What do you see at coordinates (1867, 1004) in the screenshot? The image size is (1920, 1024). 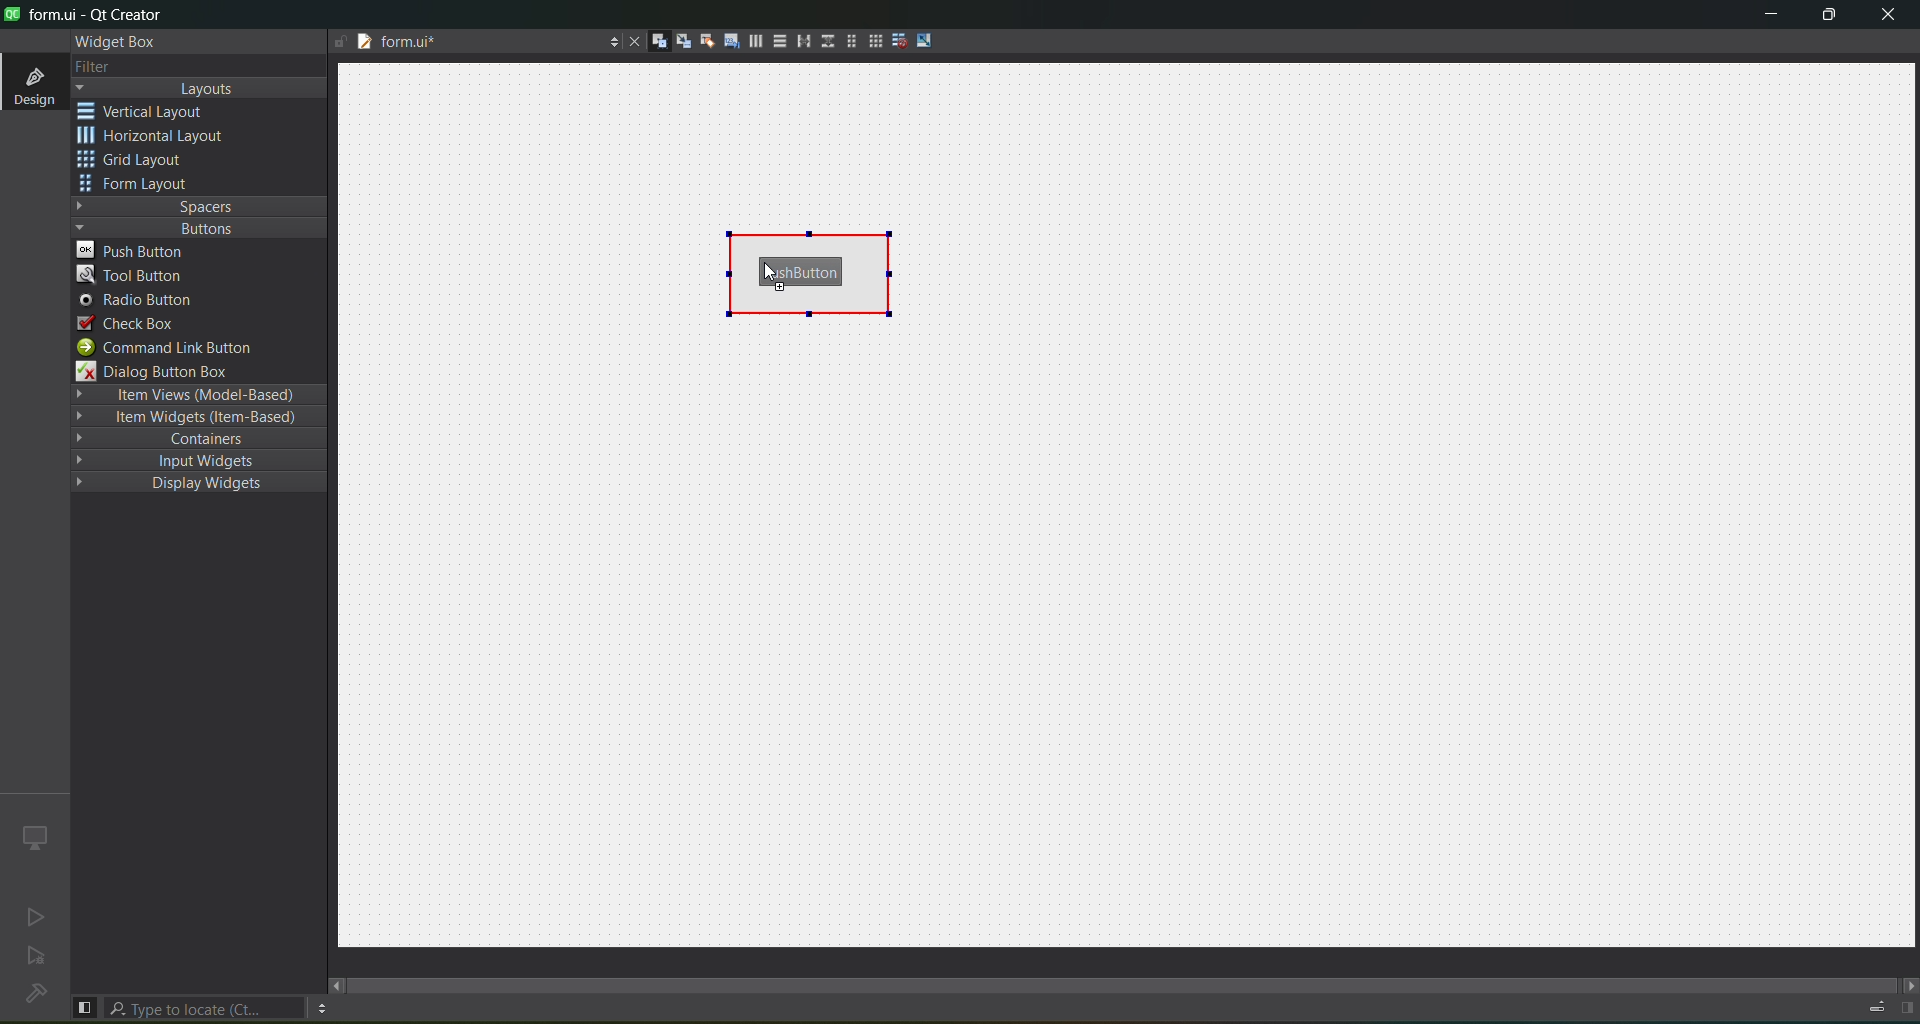 I see `Progress details` at bounding box center [1867, 1004].